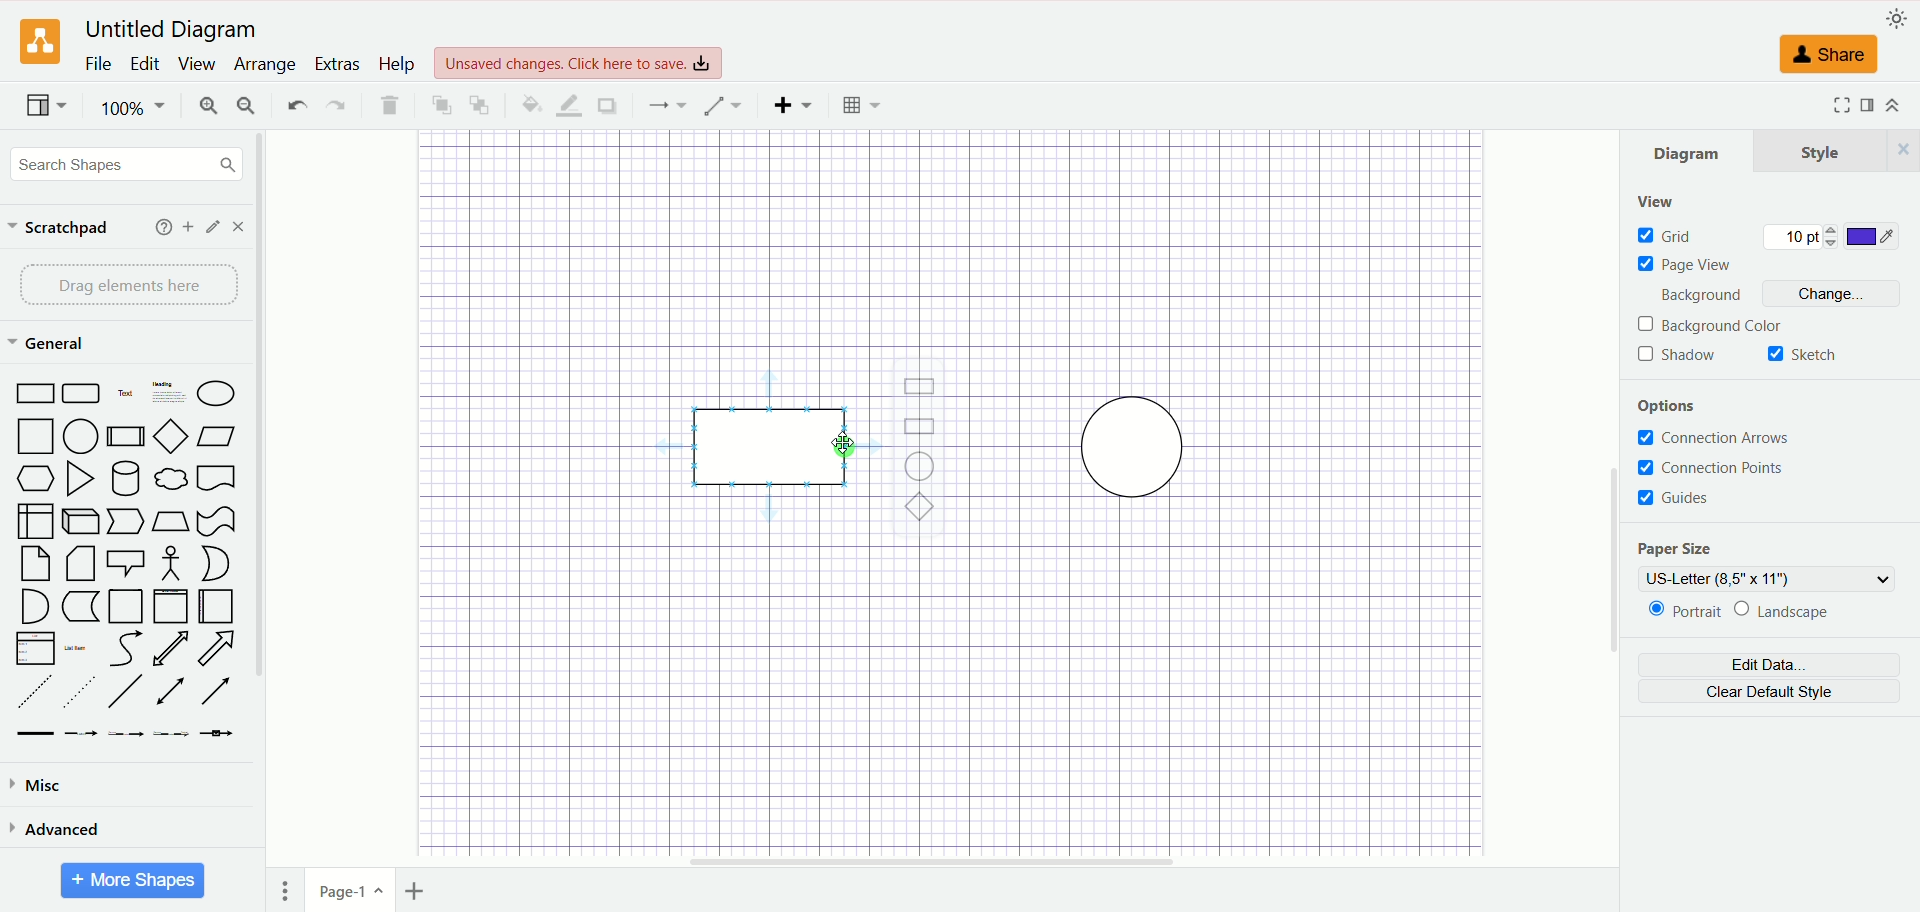  I want to click on add, so click(186, 226).